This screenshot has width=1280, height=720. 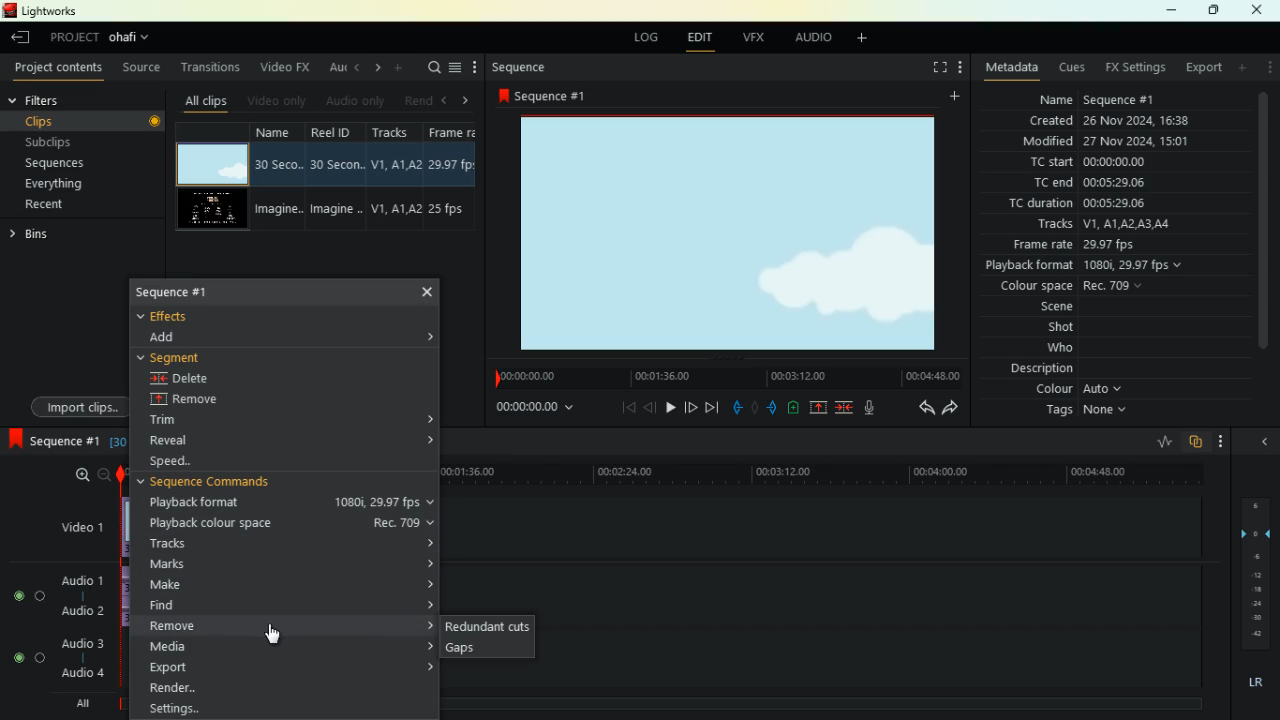 I want to click on sequences, so click(x=63, y=165).